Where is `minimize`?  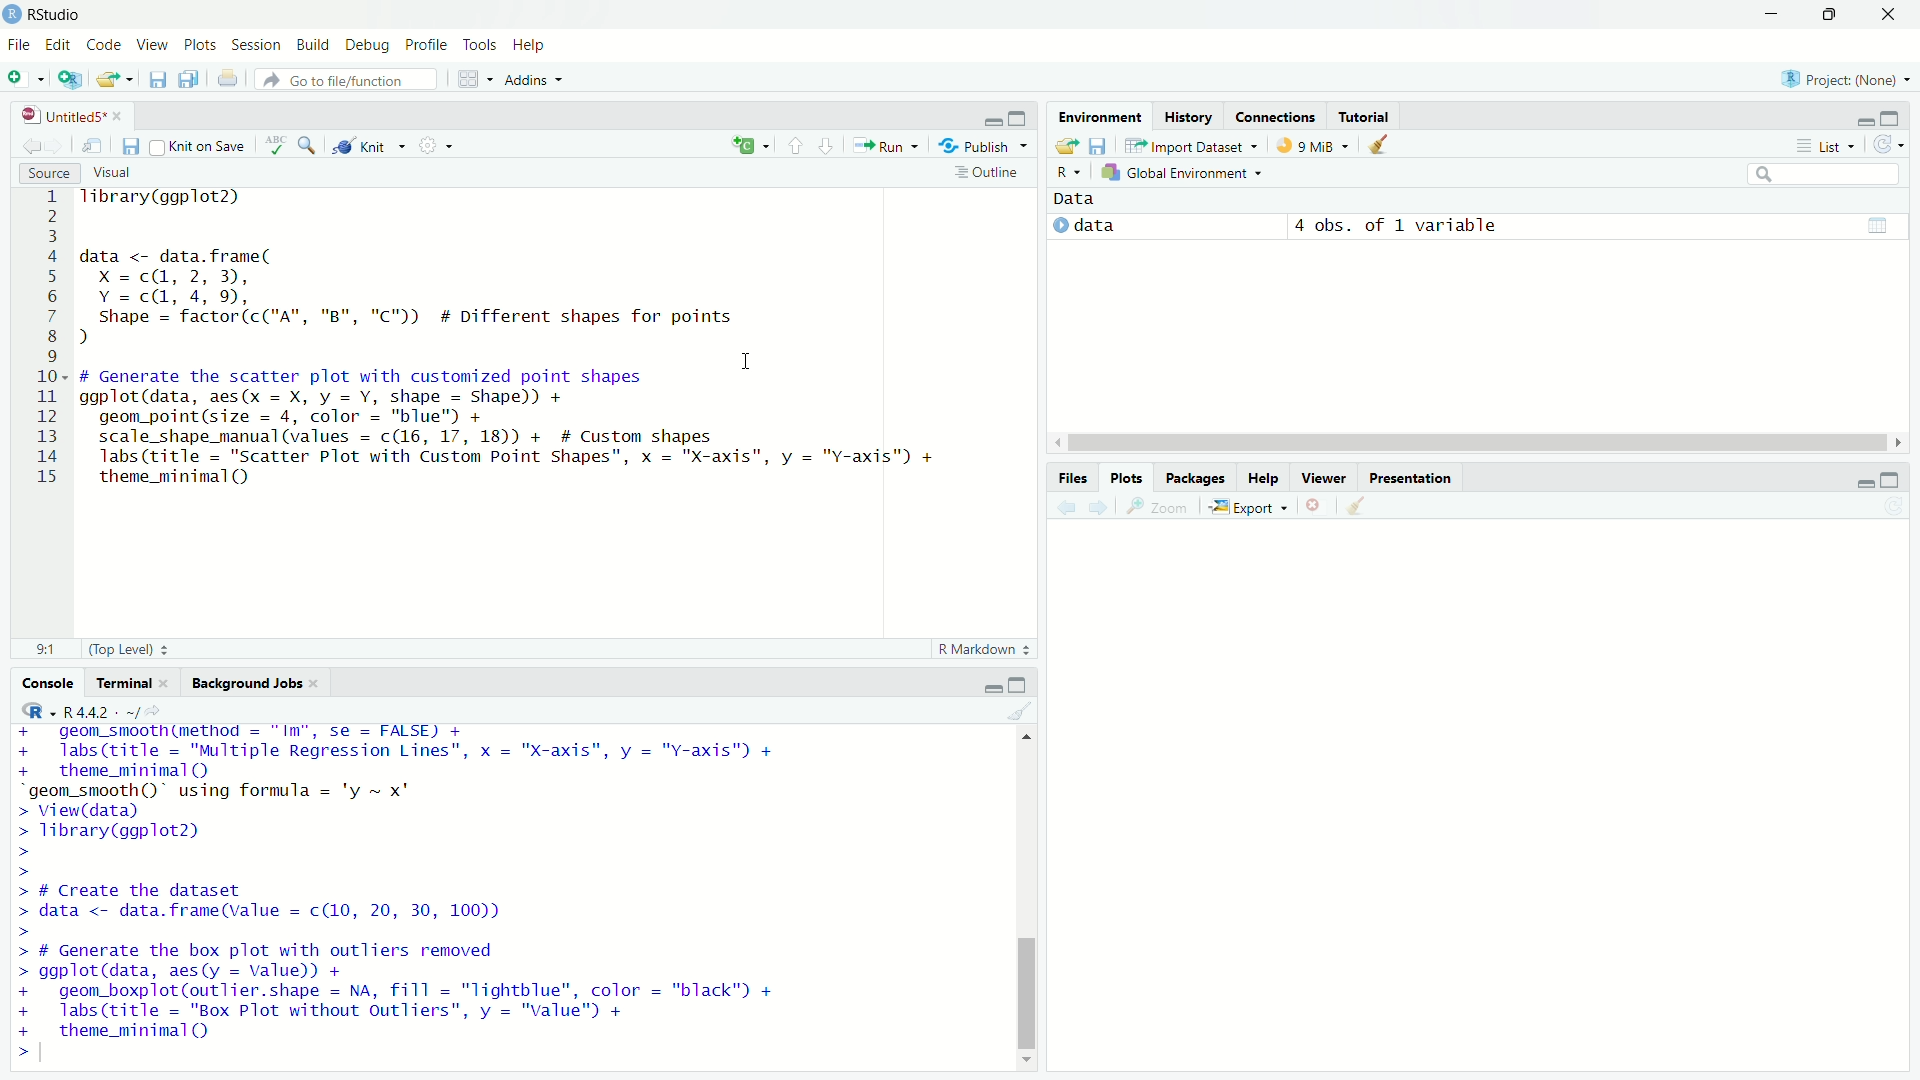
minimize is located at coordinates (1773, 14).